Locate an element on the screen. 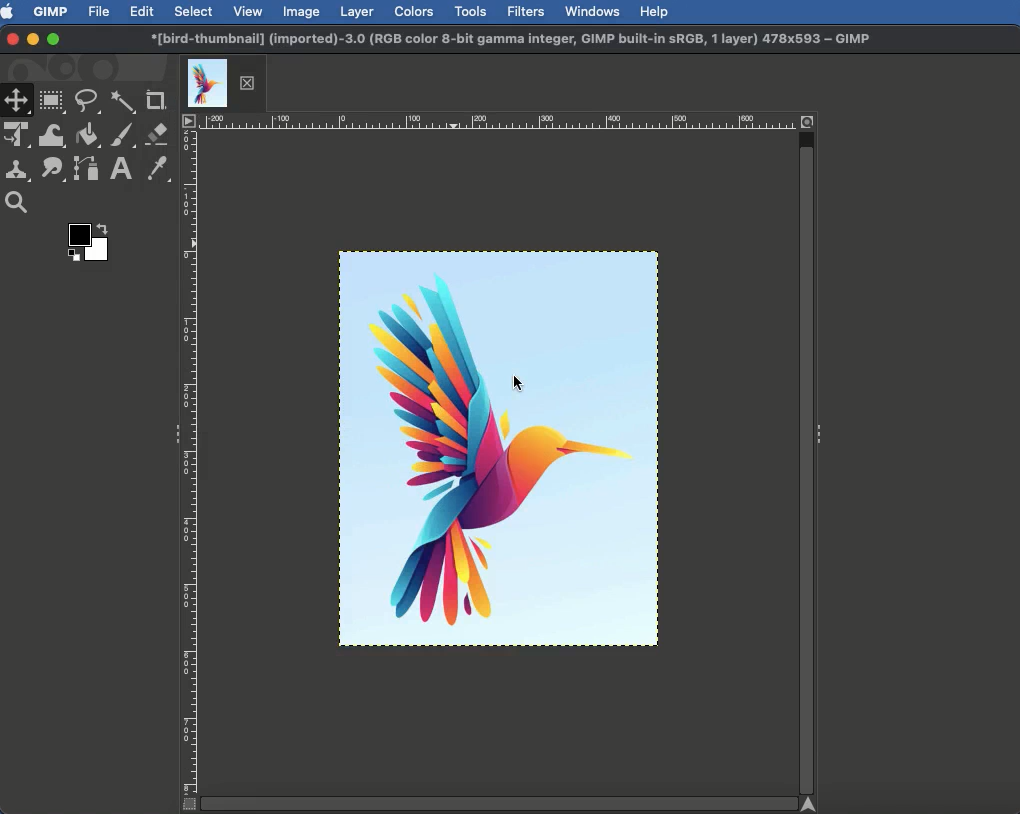  Tab is located at coordinates (219, 78).